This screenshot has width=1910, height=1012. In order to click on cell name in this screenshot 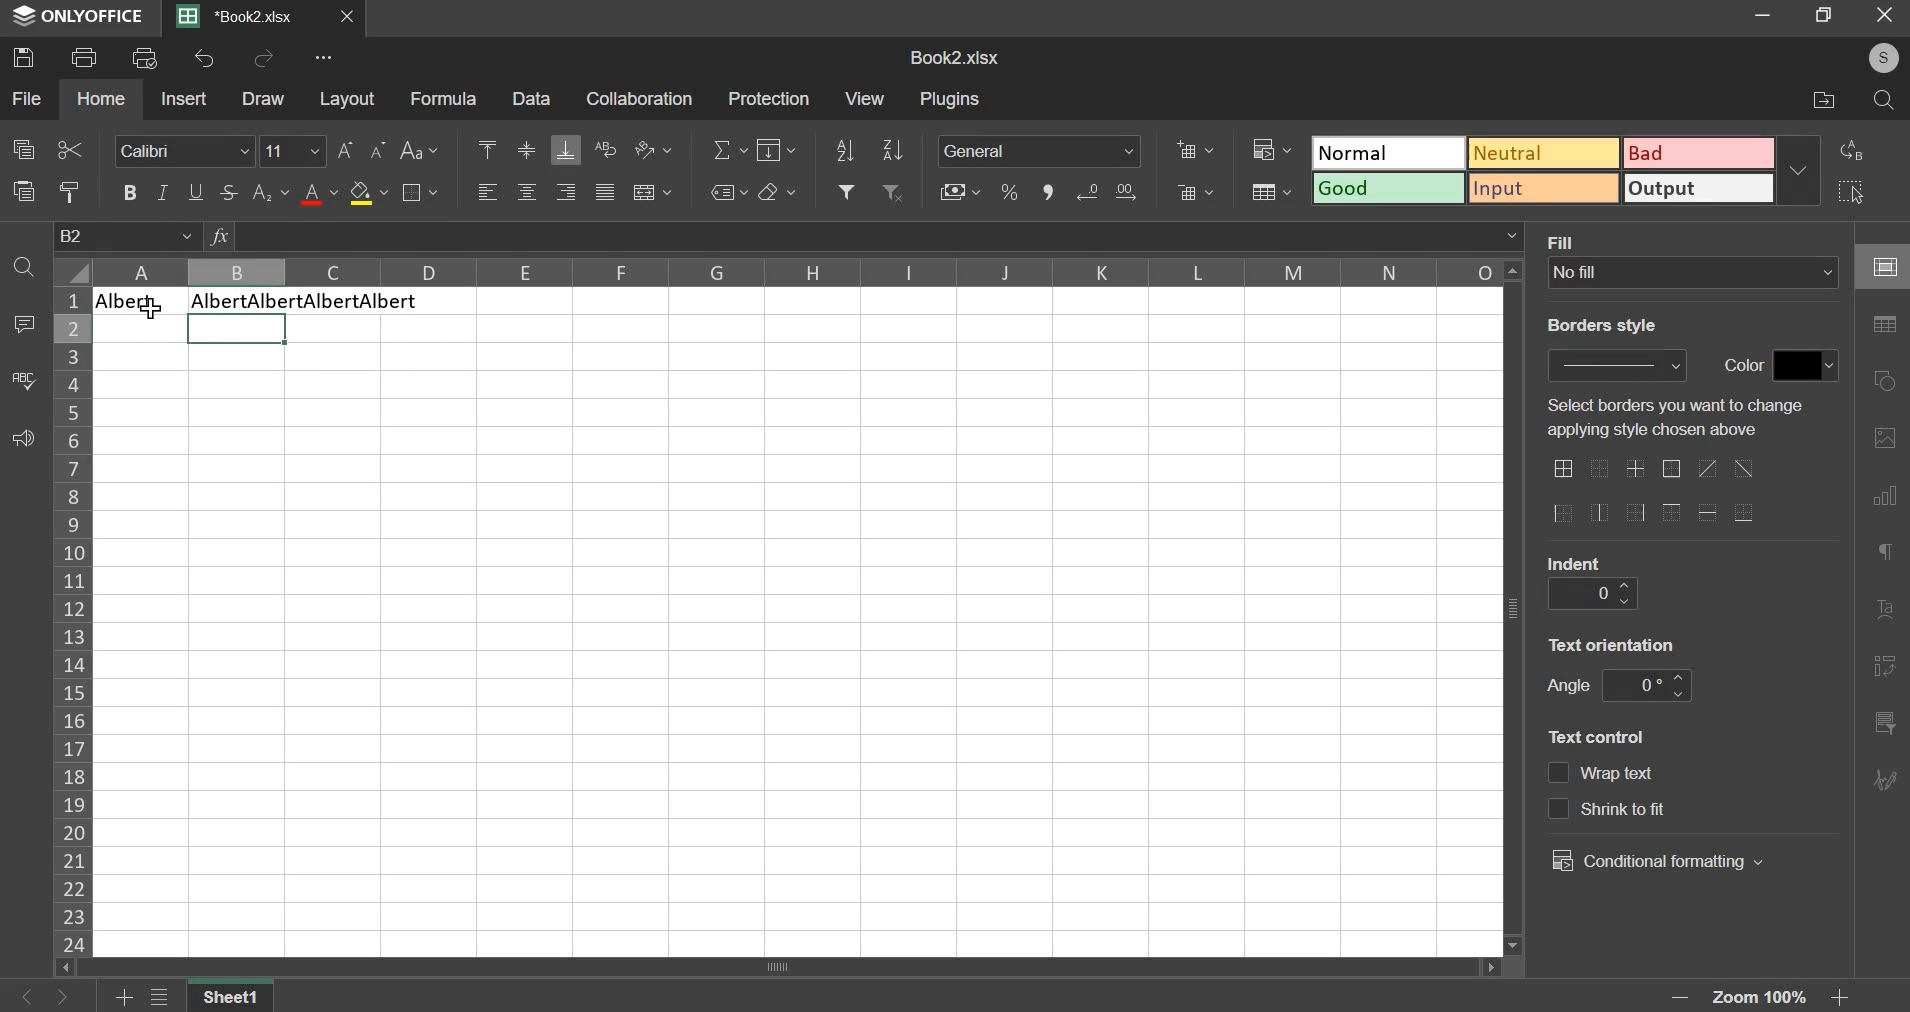, I will do `click(127, 236)`.